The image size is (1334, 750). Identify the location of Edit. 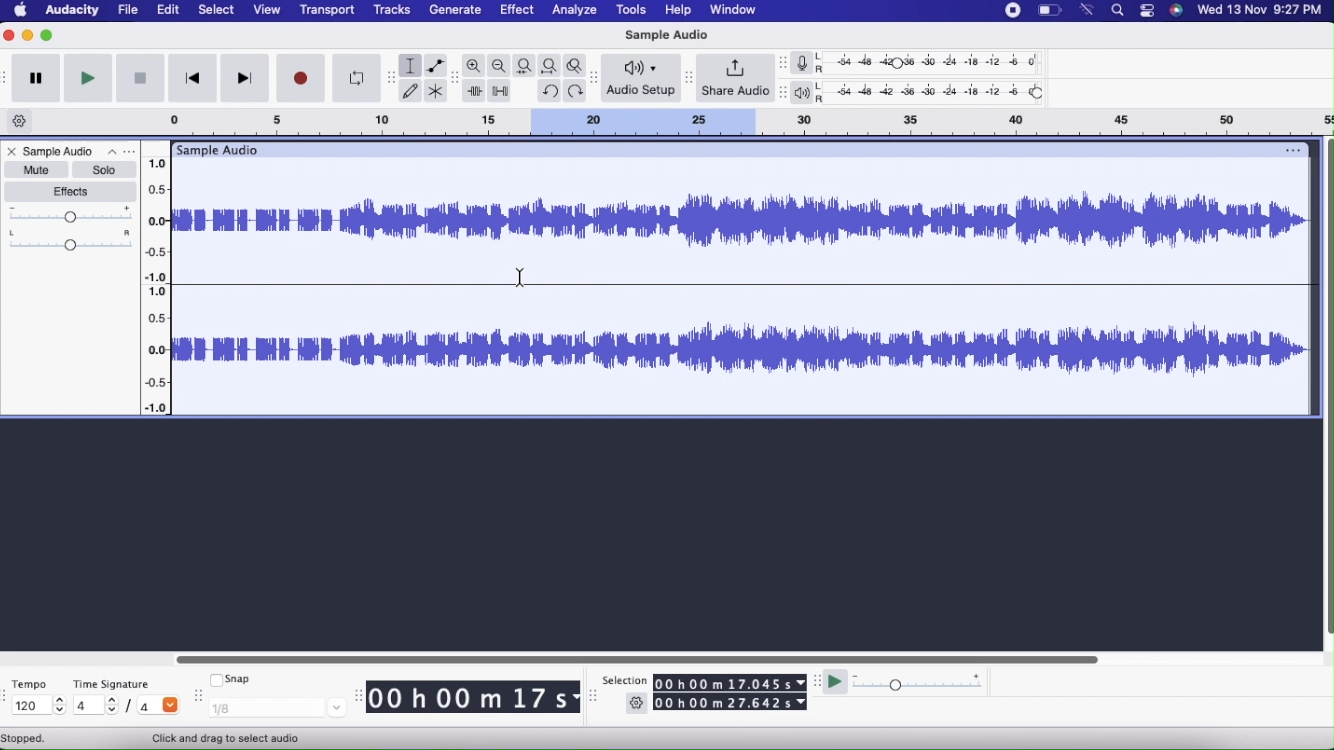
(172, 10).